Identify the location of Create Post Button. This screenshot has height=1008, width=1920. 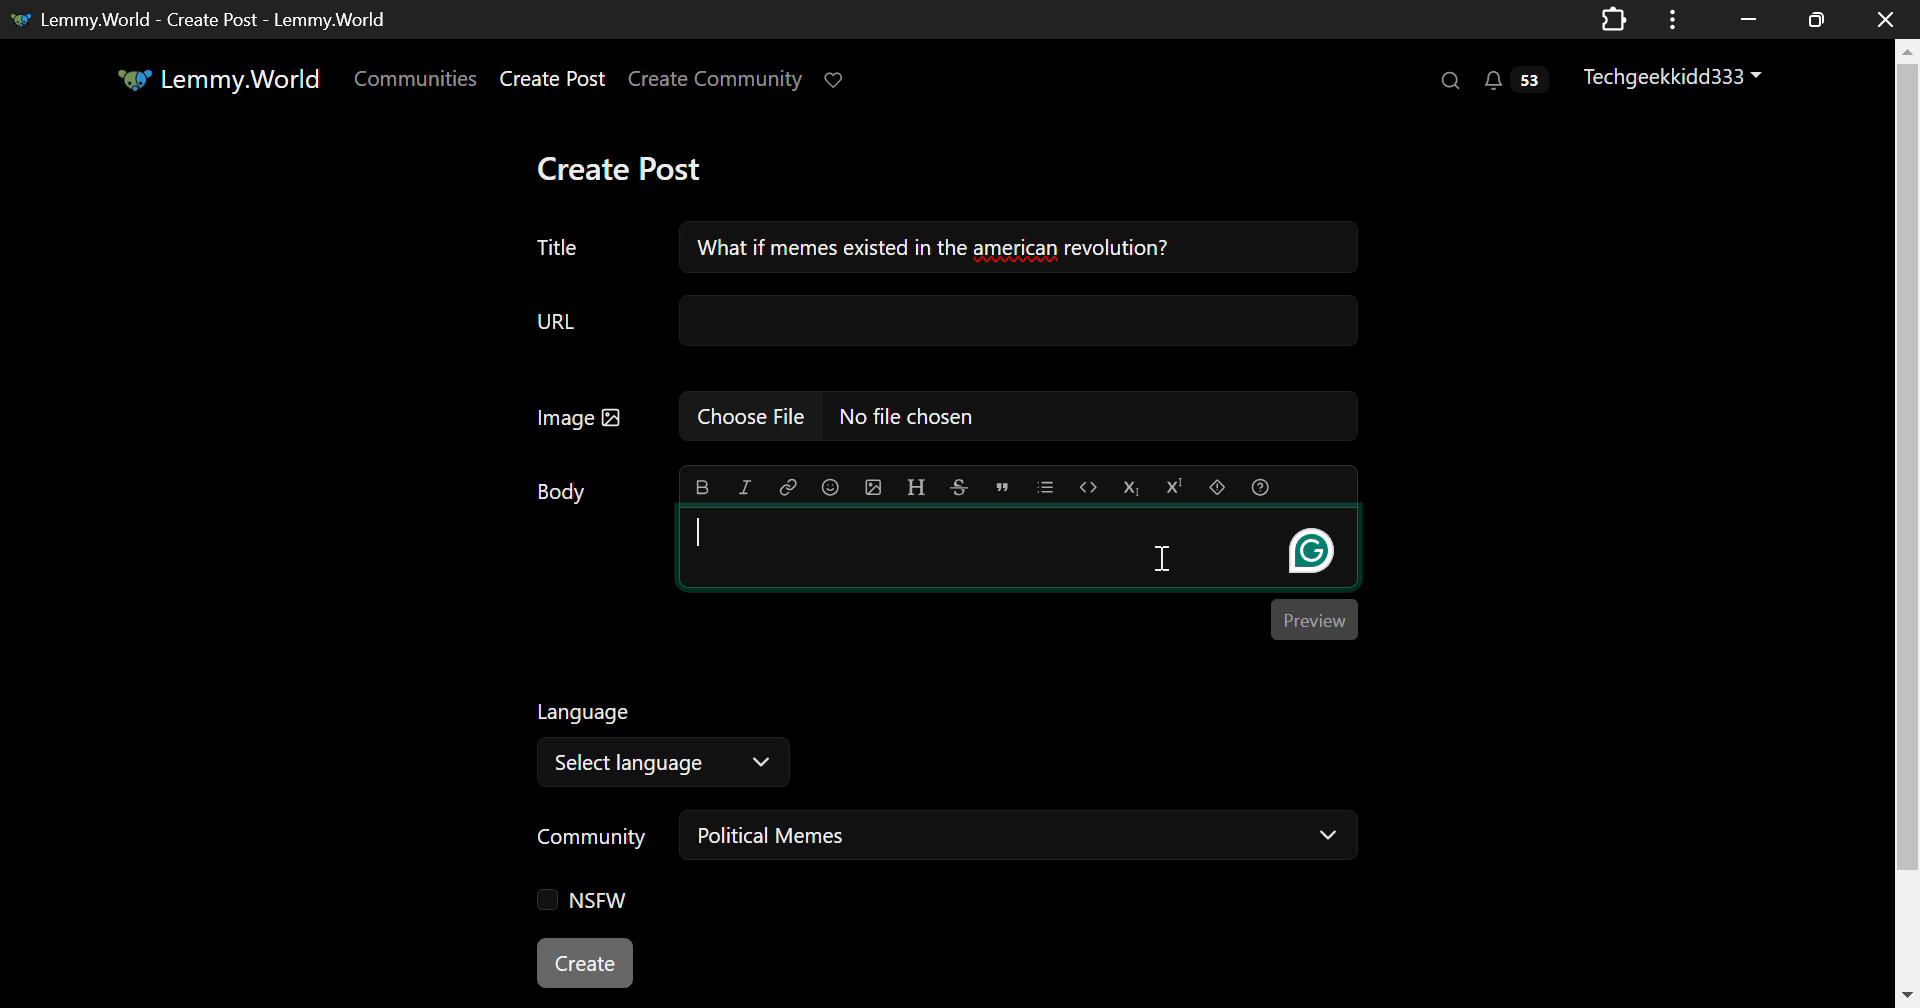
(587, 964).